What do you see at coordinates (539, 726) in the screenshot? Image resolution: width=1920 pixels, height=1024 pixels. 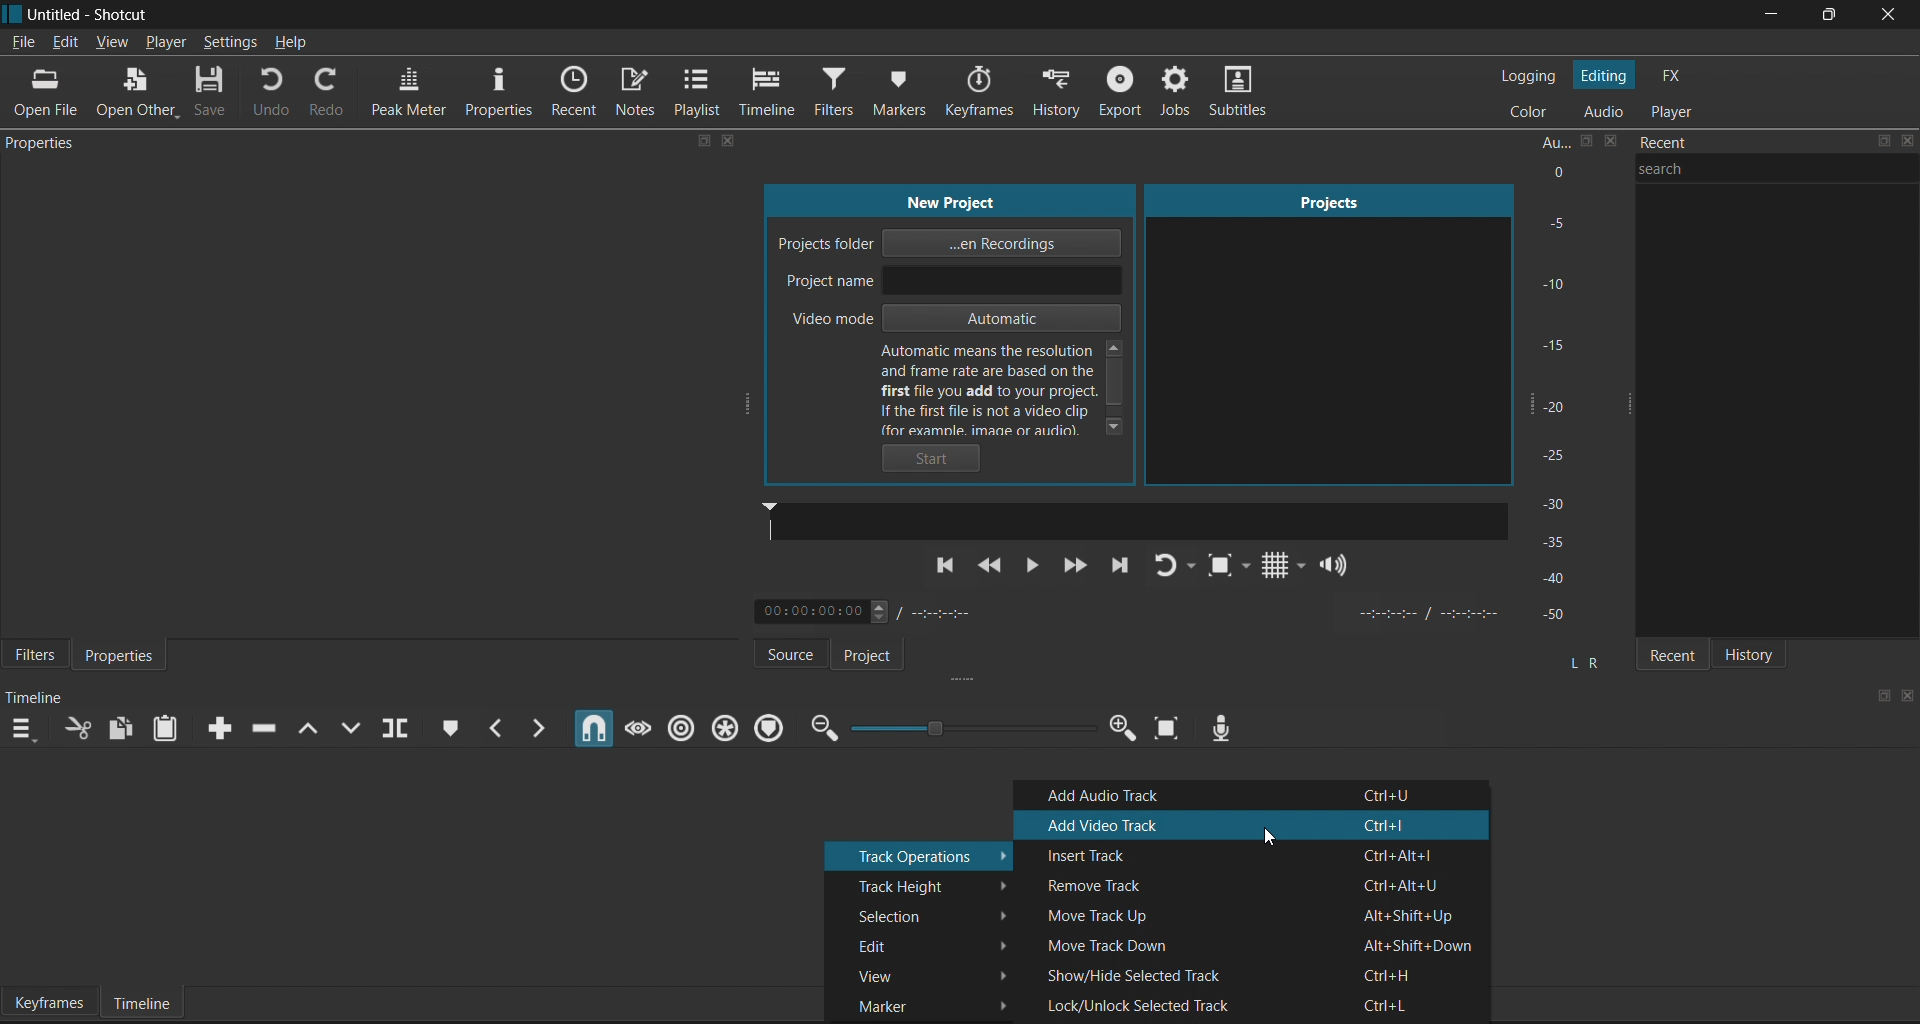 I see `Next marker` at bounding box center [539, 726].